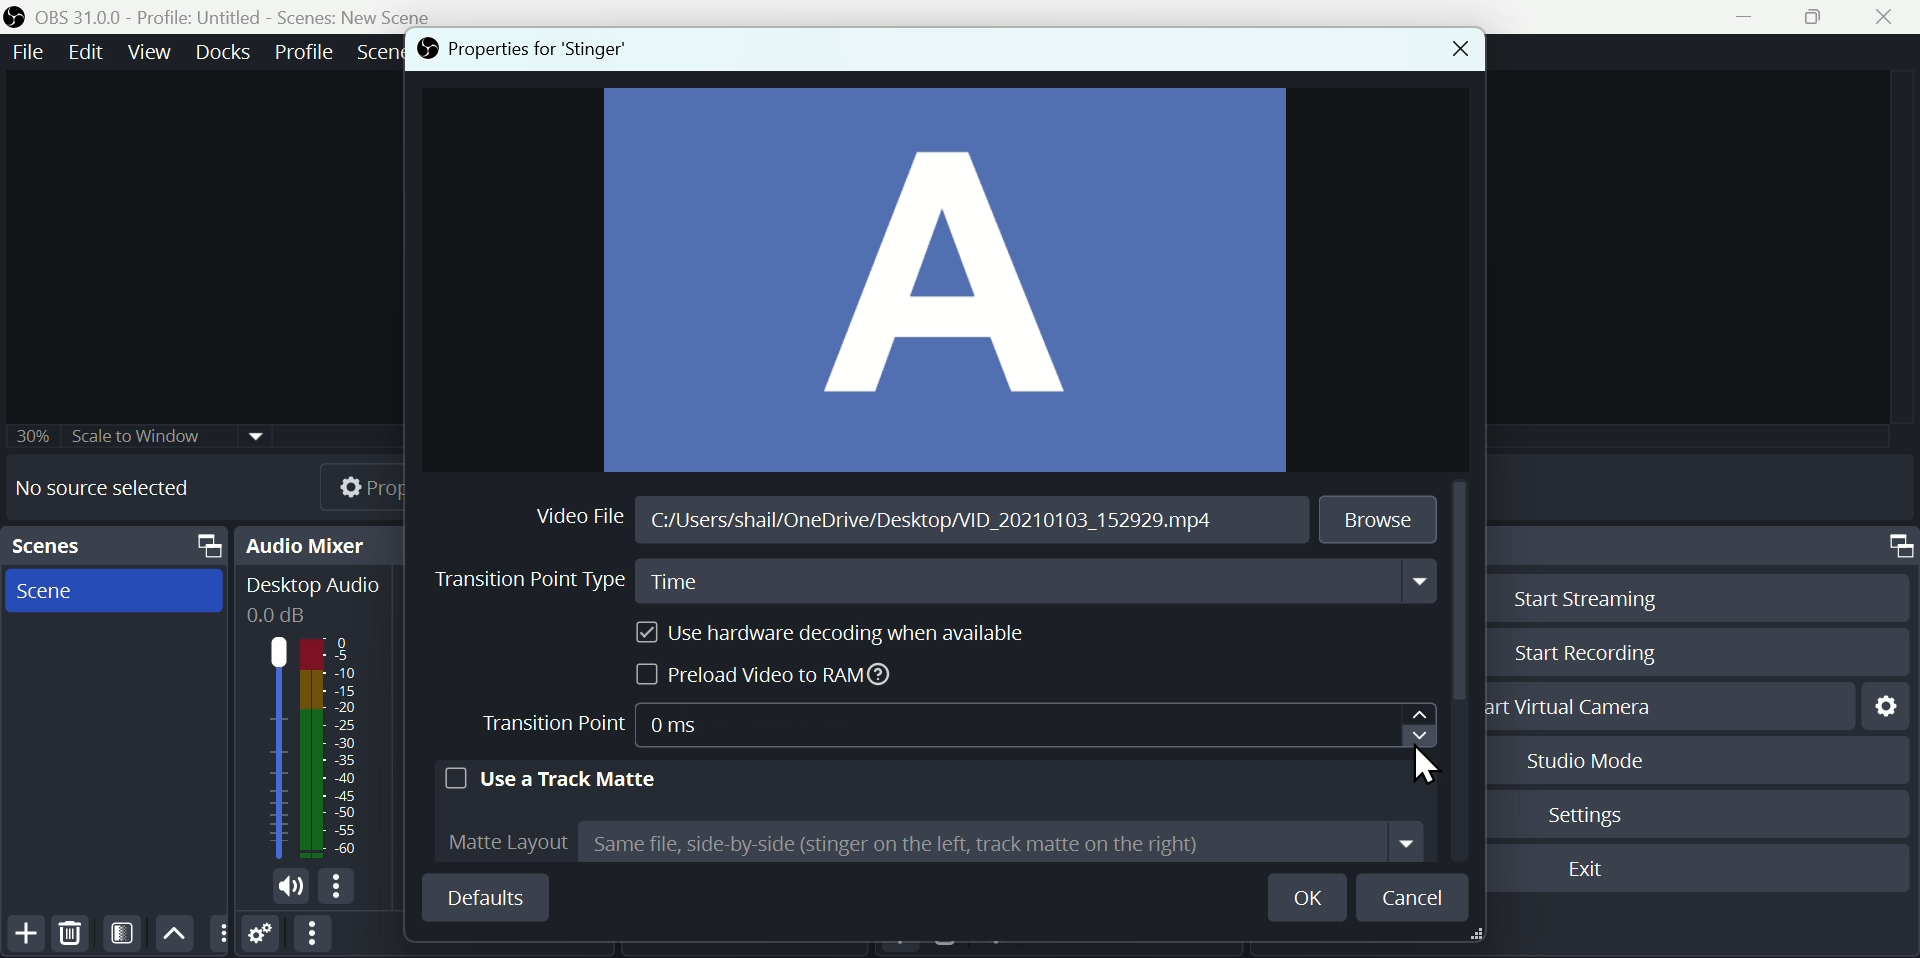 The width and height of the screenshot is (1920, 958). I want to click on volume, so click(285, 888).